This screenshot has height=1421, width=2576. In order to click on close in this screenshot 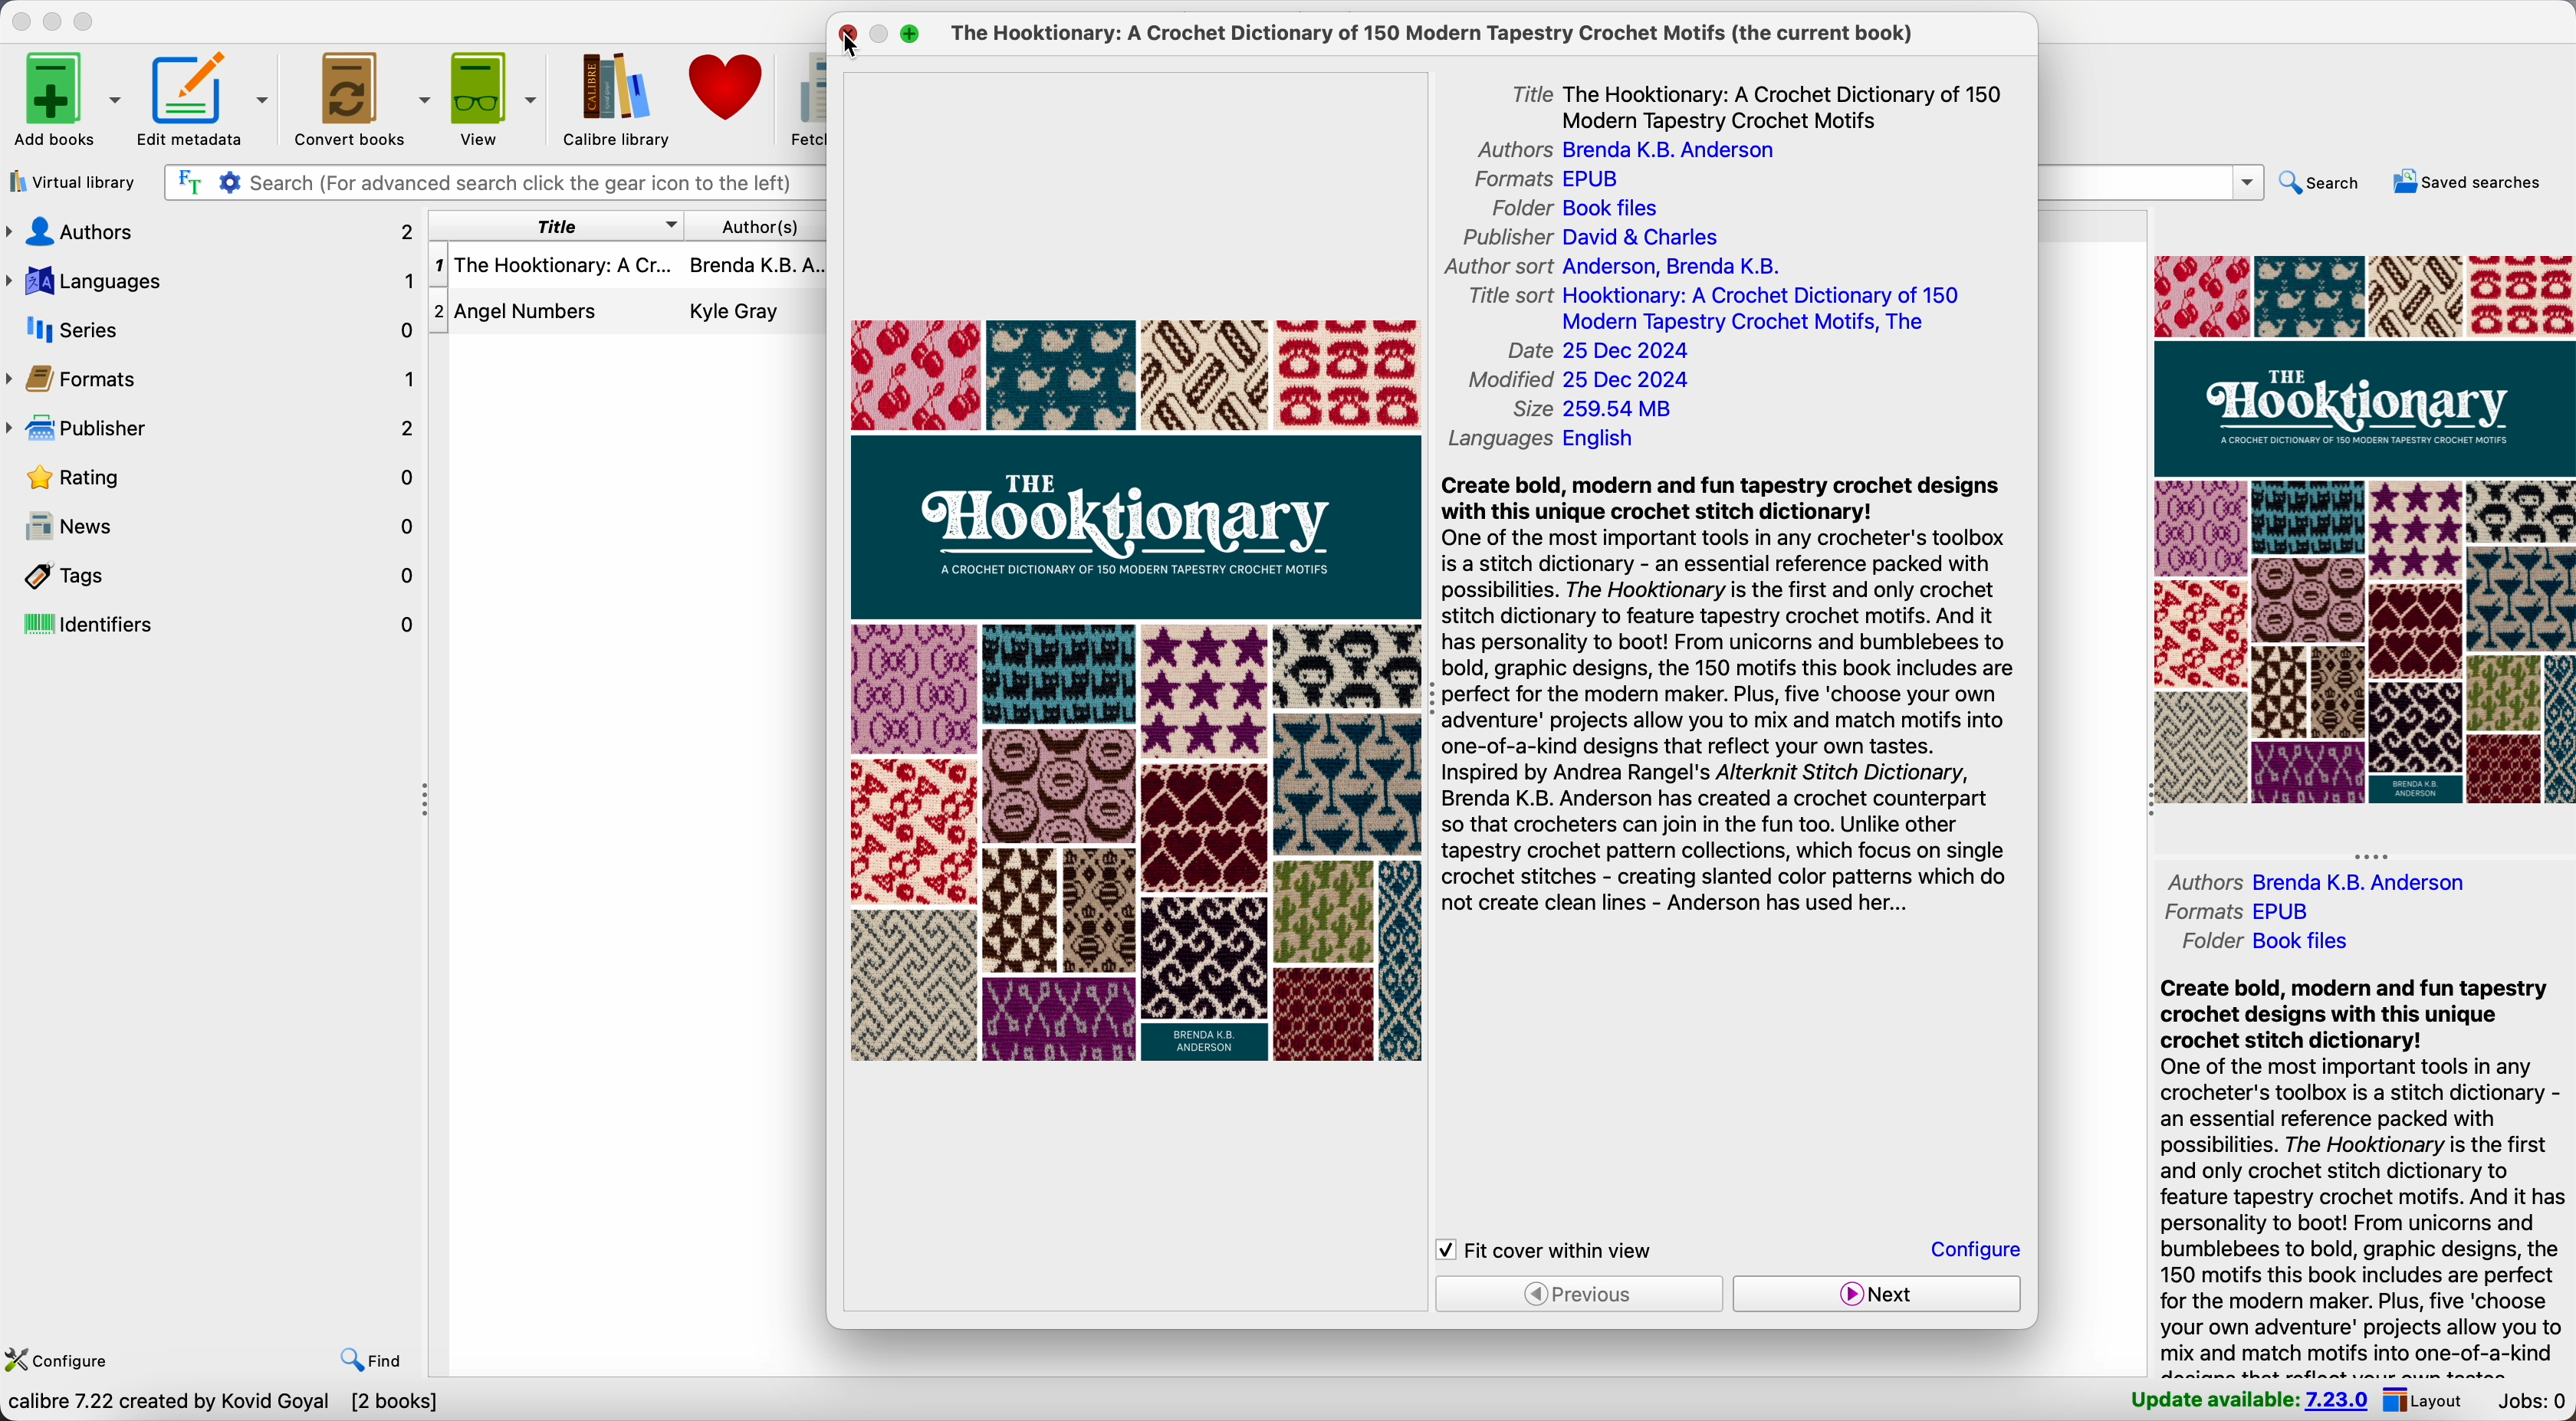, I will do `click(21, 21)`.